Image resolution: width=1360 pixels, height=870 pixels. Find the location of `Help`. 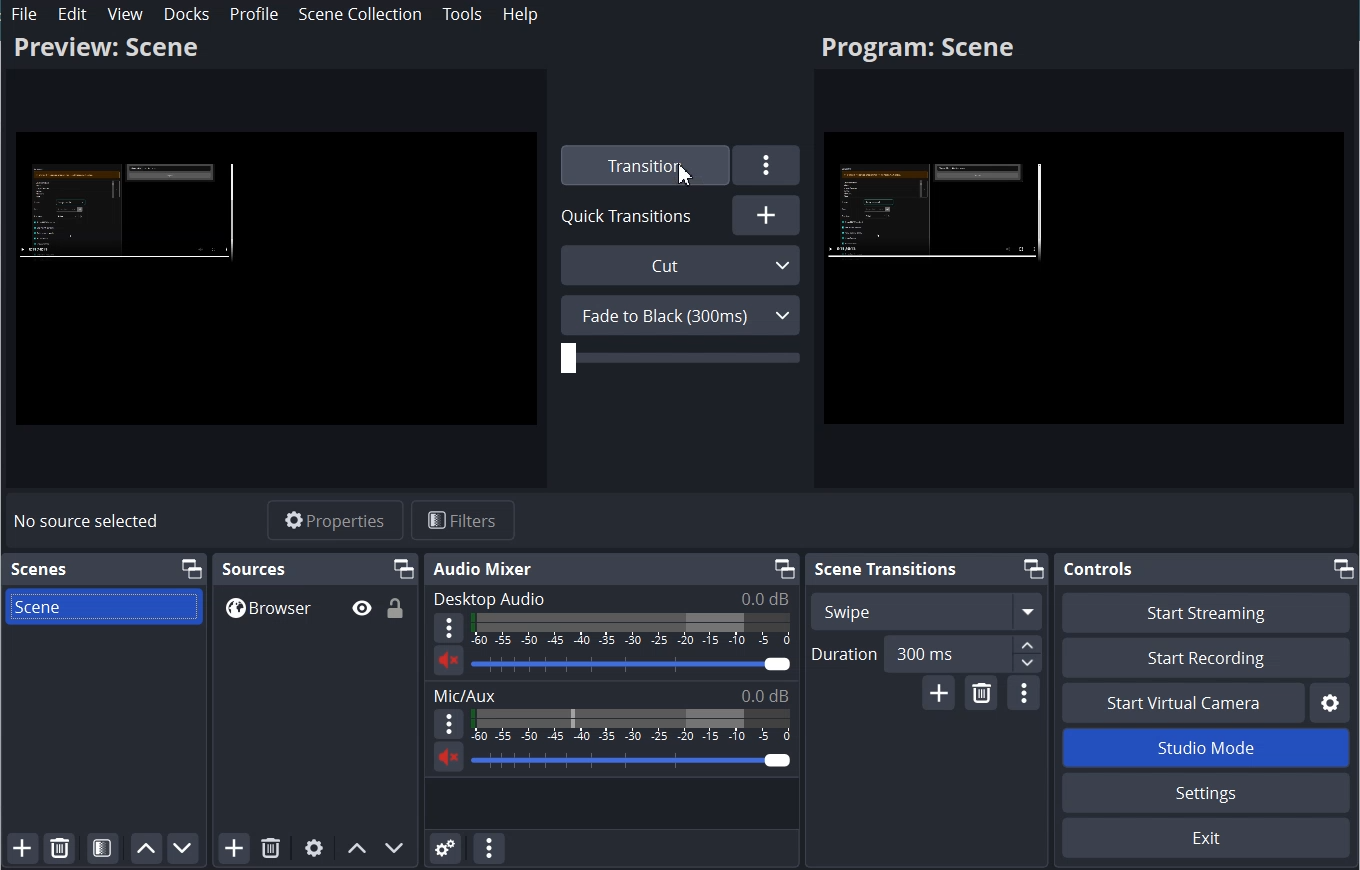

Help is located at coordinates (521, 14).